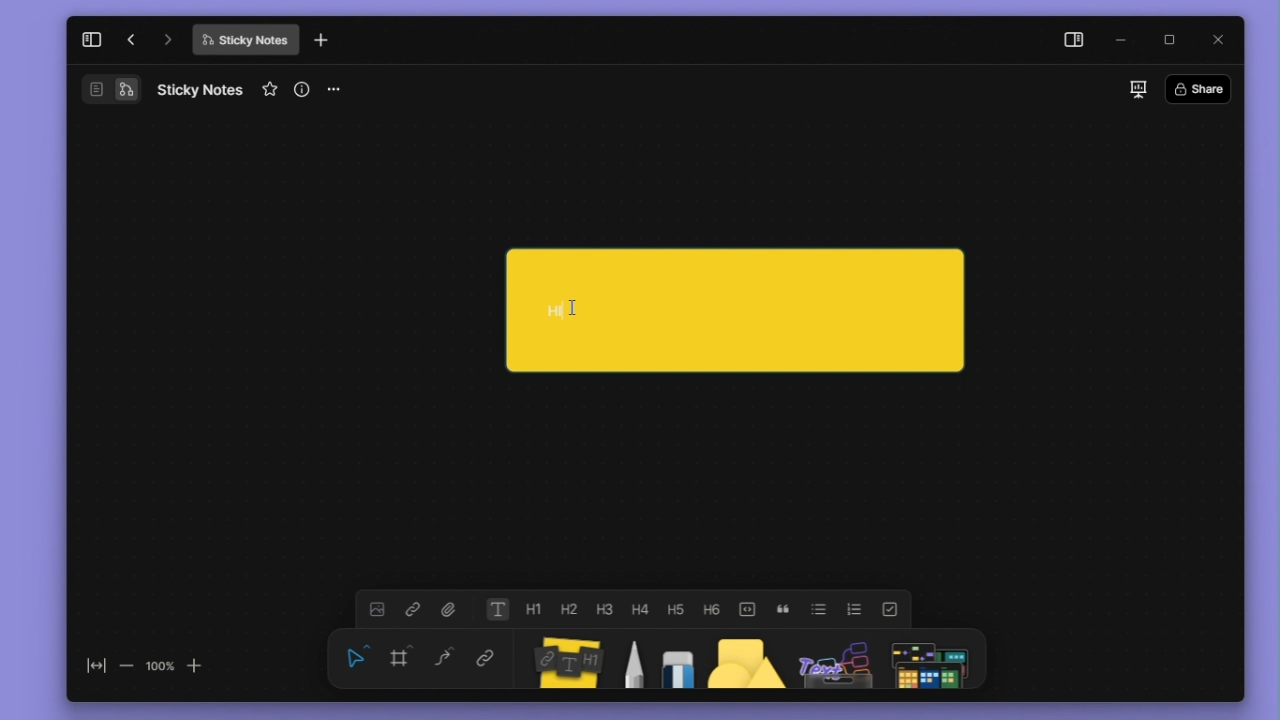  Describe the element at coordinates (1137, 89) in the screenshot. I see `slideshow` at that location.